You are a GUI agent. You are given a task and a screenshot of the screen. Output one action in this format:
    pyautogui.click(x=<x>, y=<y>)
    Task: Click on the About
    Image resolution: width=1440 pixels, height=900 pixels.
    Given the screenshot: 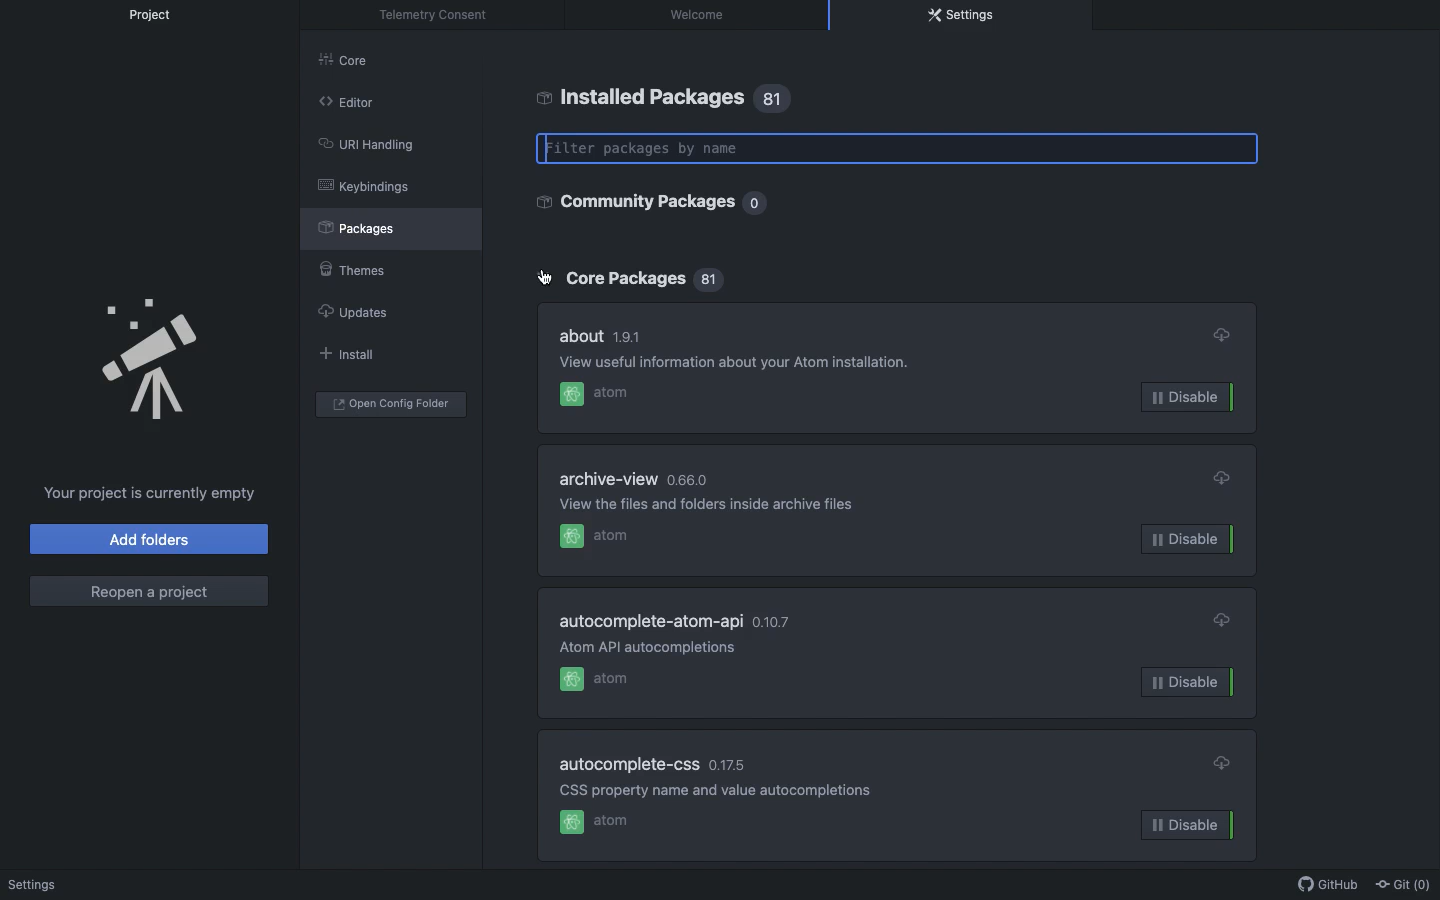 What is the action you would take?
    pyautogui.click(x=581, y=333)
    